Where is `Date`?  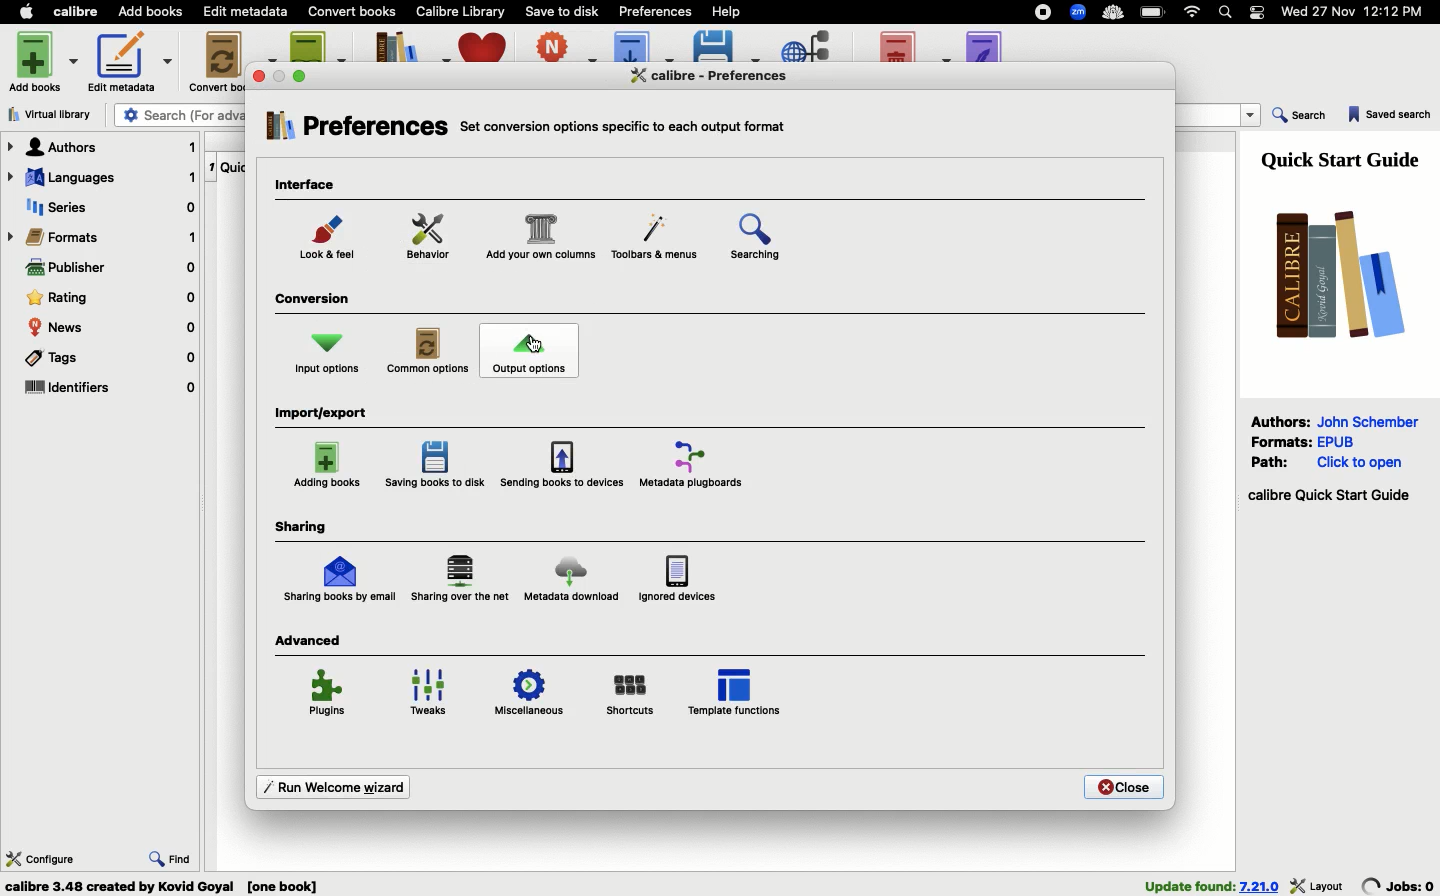 Date is located at coordinates (1360, 13).